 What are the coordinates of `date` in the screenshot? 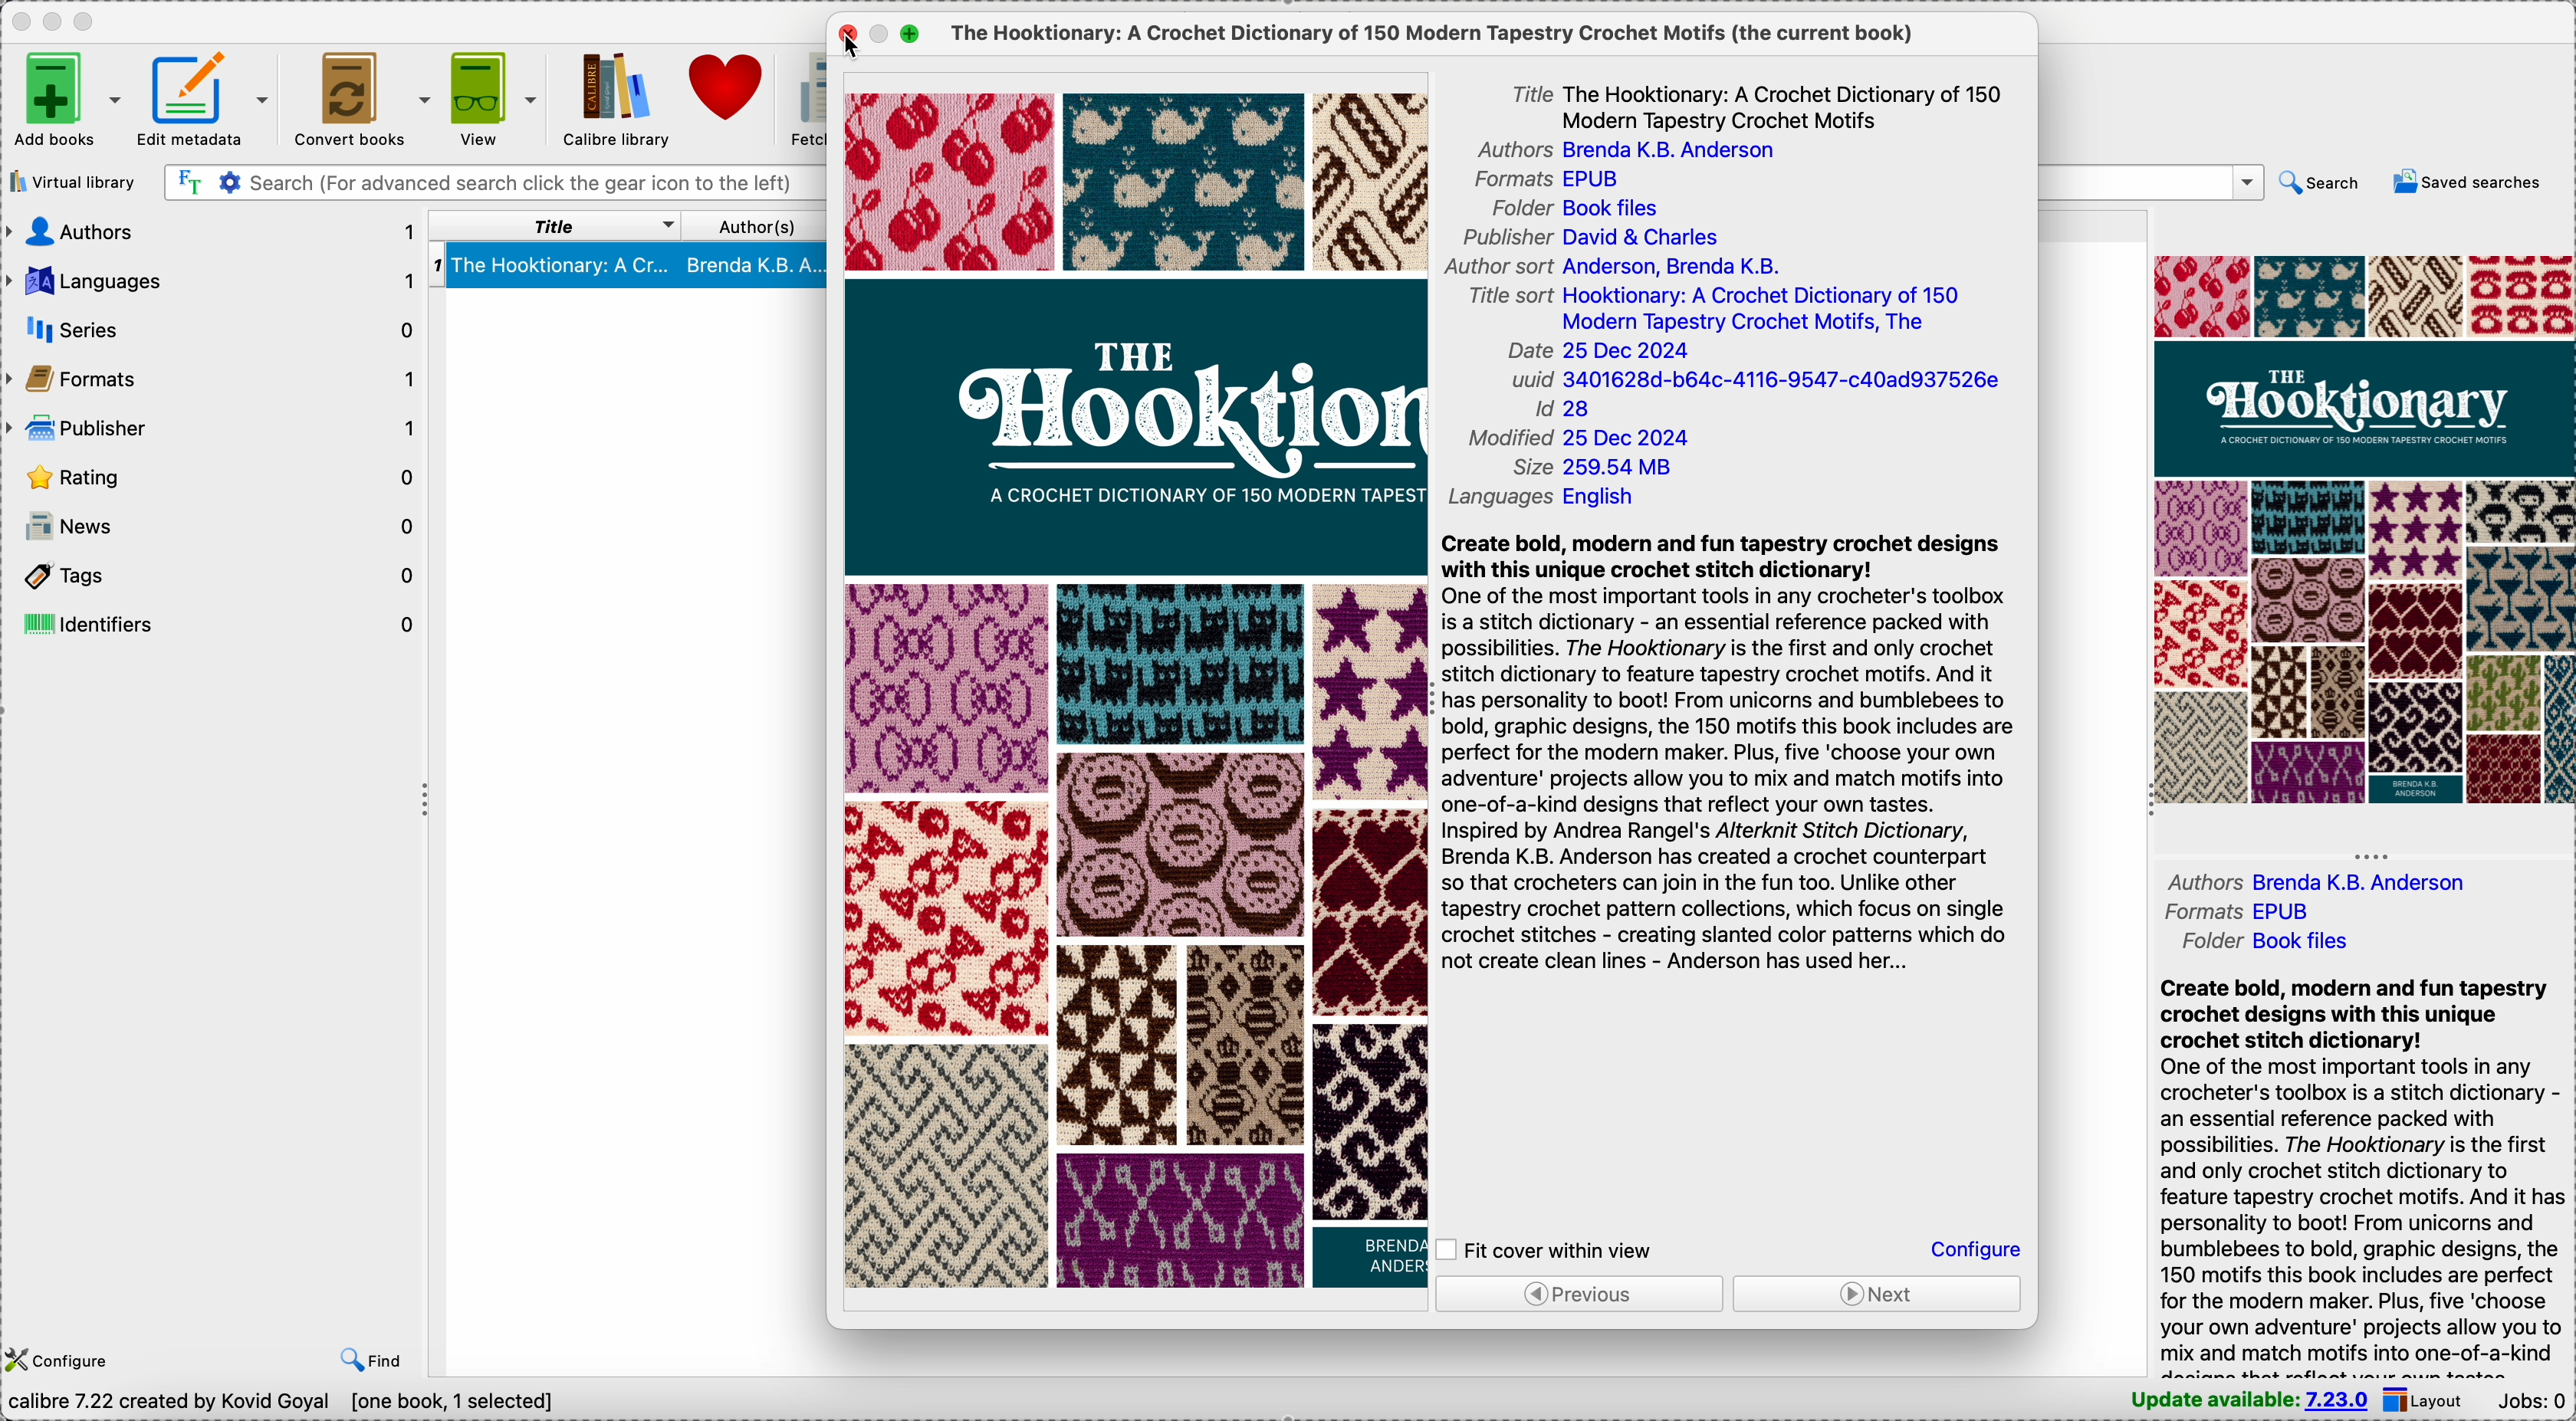 It's located at (1601, 352).